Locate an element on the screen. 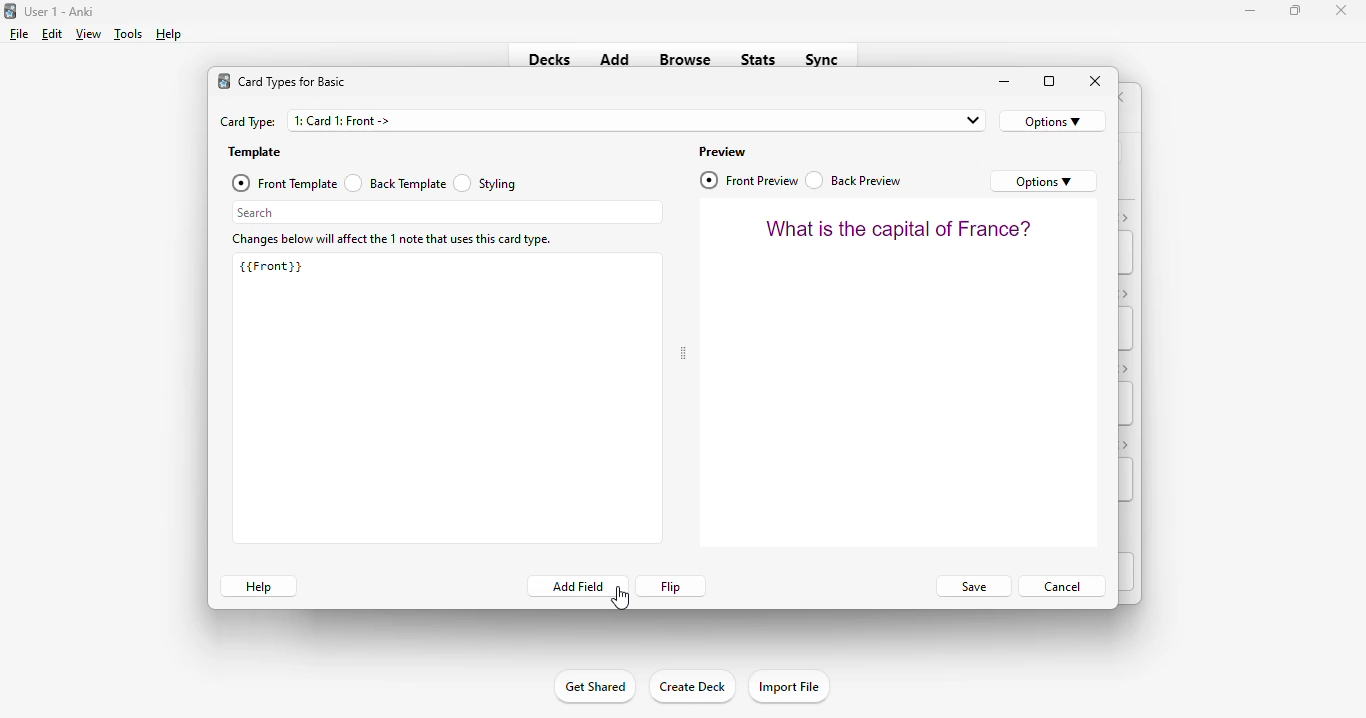 This screenshot has width=1366, height=718. import file is located at coordinates (788, 687).